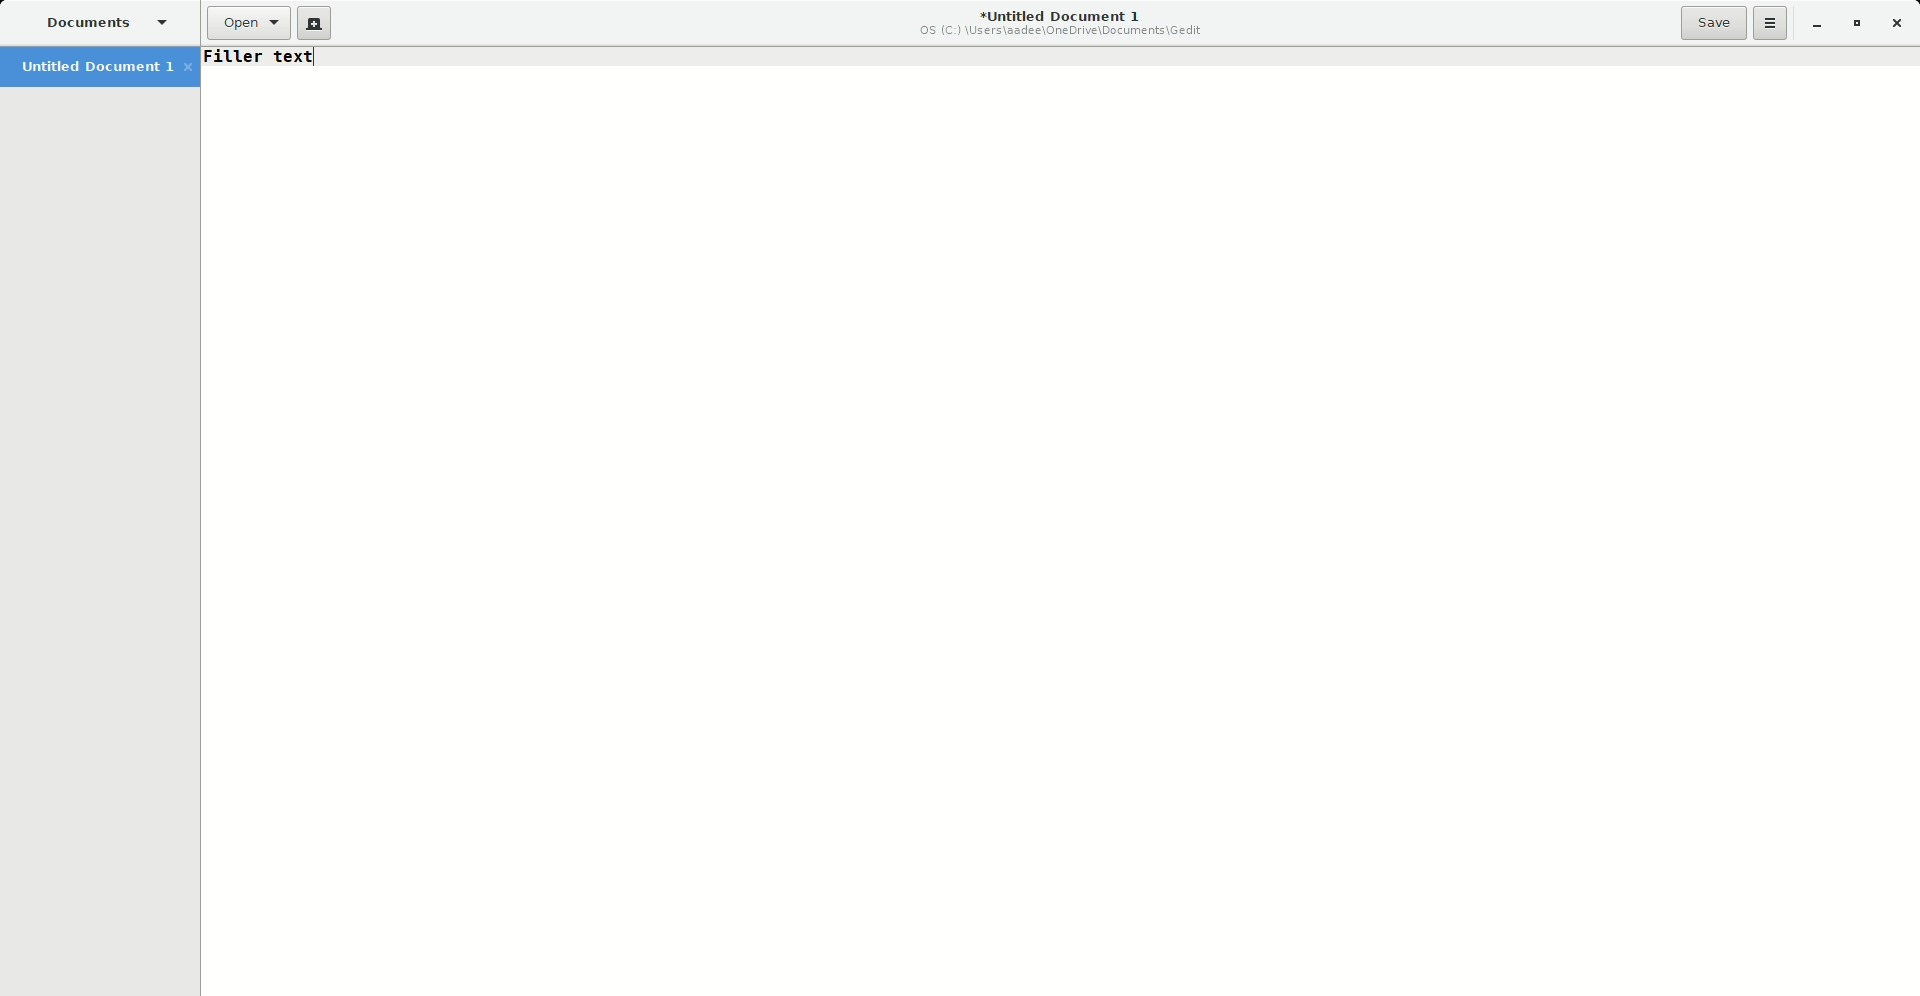 The height and width of the screenshot is (996, 1920). I want to click on Options, so click(1771, 23).